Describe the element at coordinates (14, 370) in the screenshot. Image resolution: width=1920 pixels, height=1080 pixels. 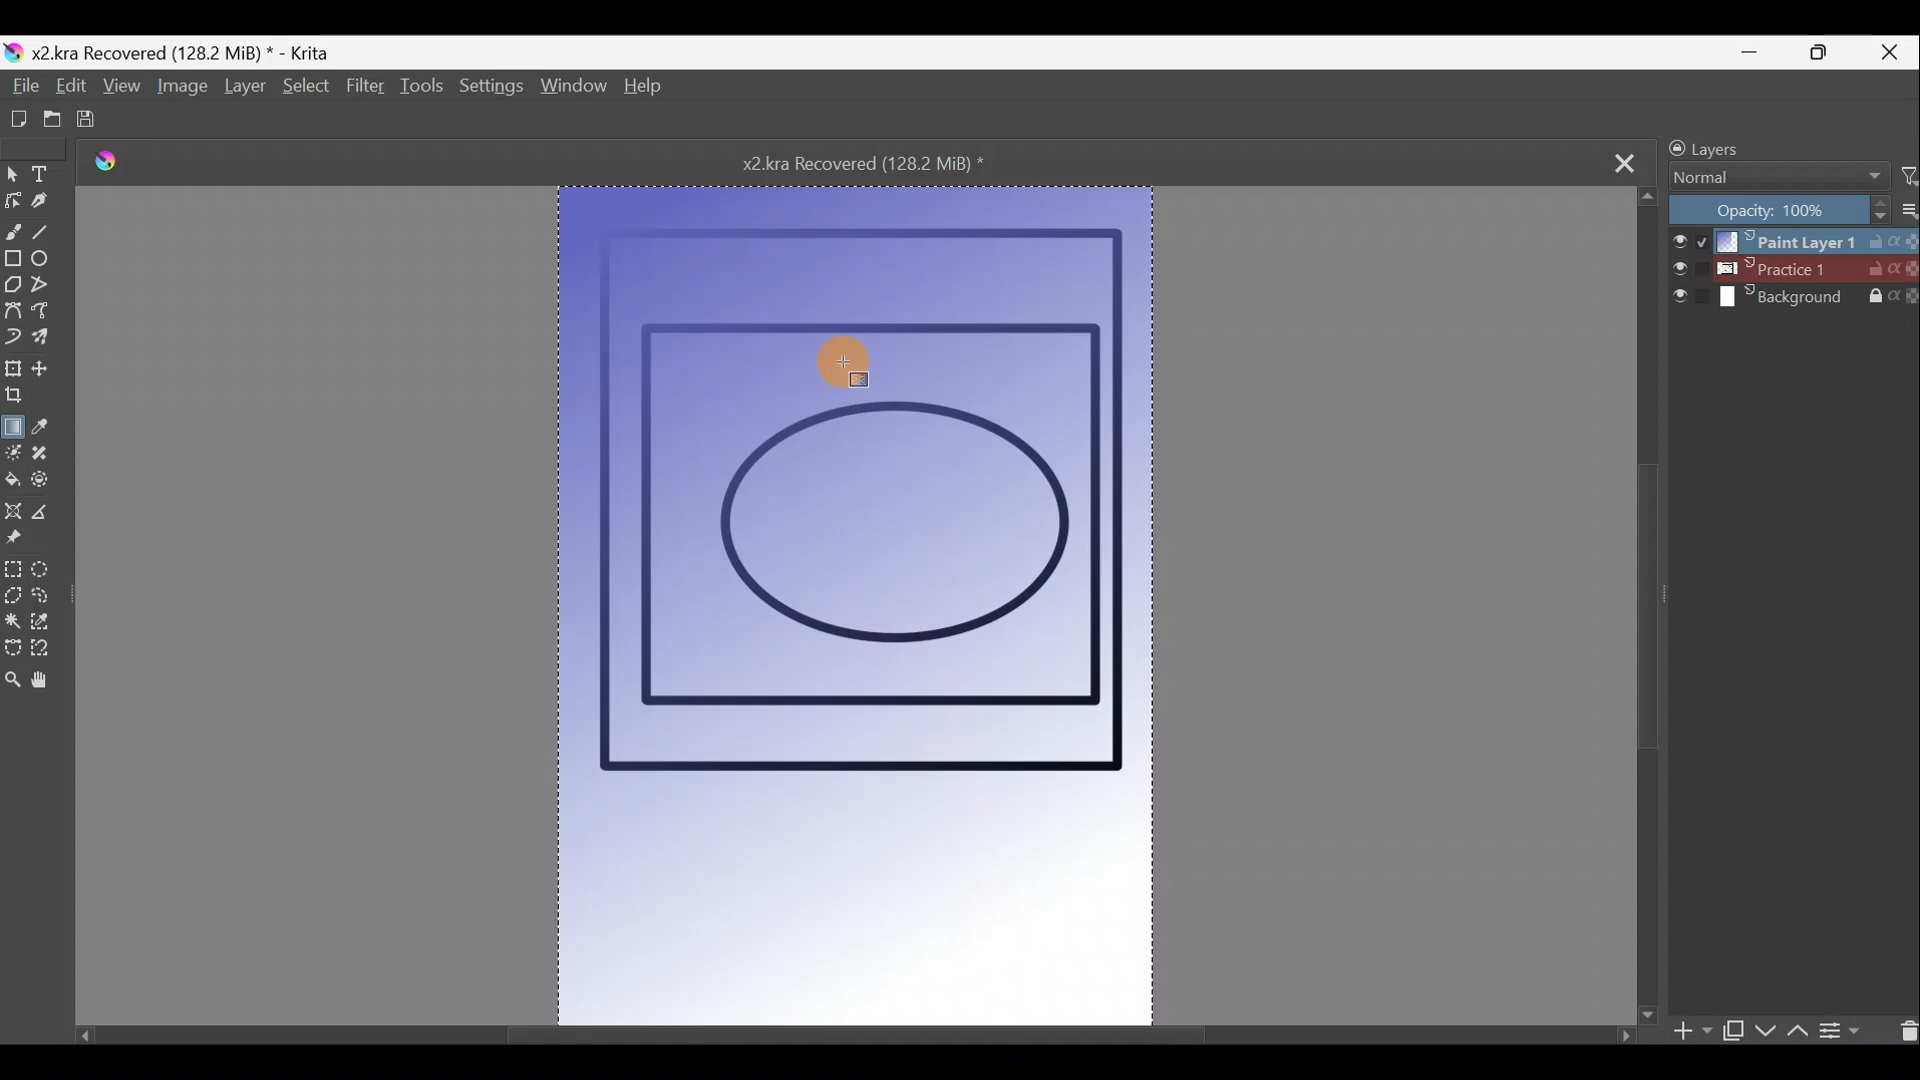
I see `Transform a layer/selection` at that location.